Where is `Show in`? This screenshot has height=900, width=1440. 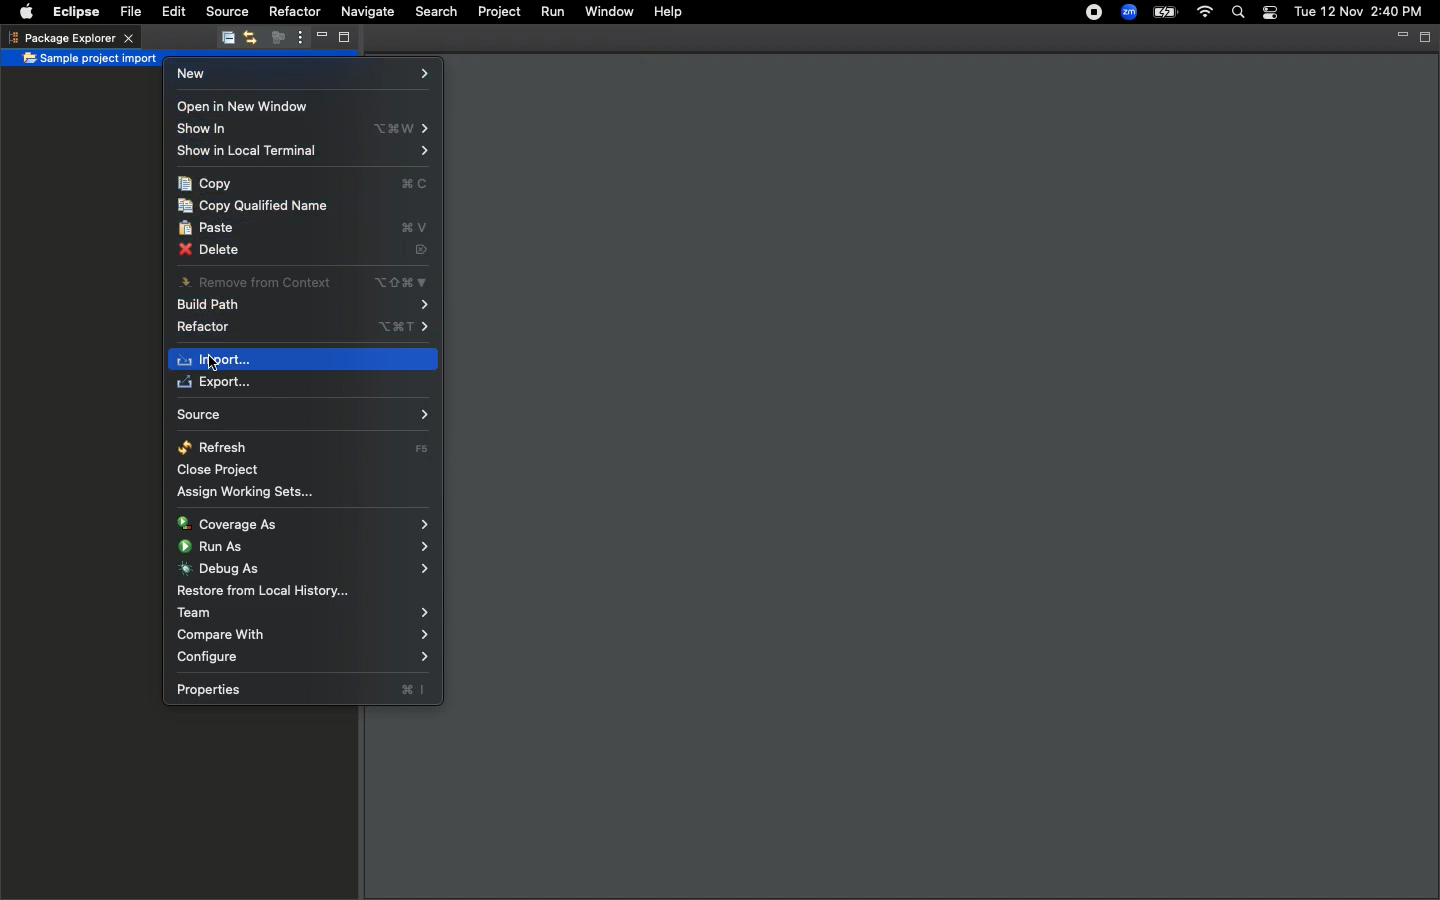
Show in is located at coordinates (306, 129).